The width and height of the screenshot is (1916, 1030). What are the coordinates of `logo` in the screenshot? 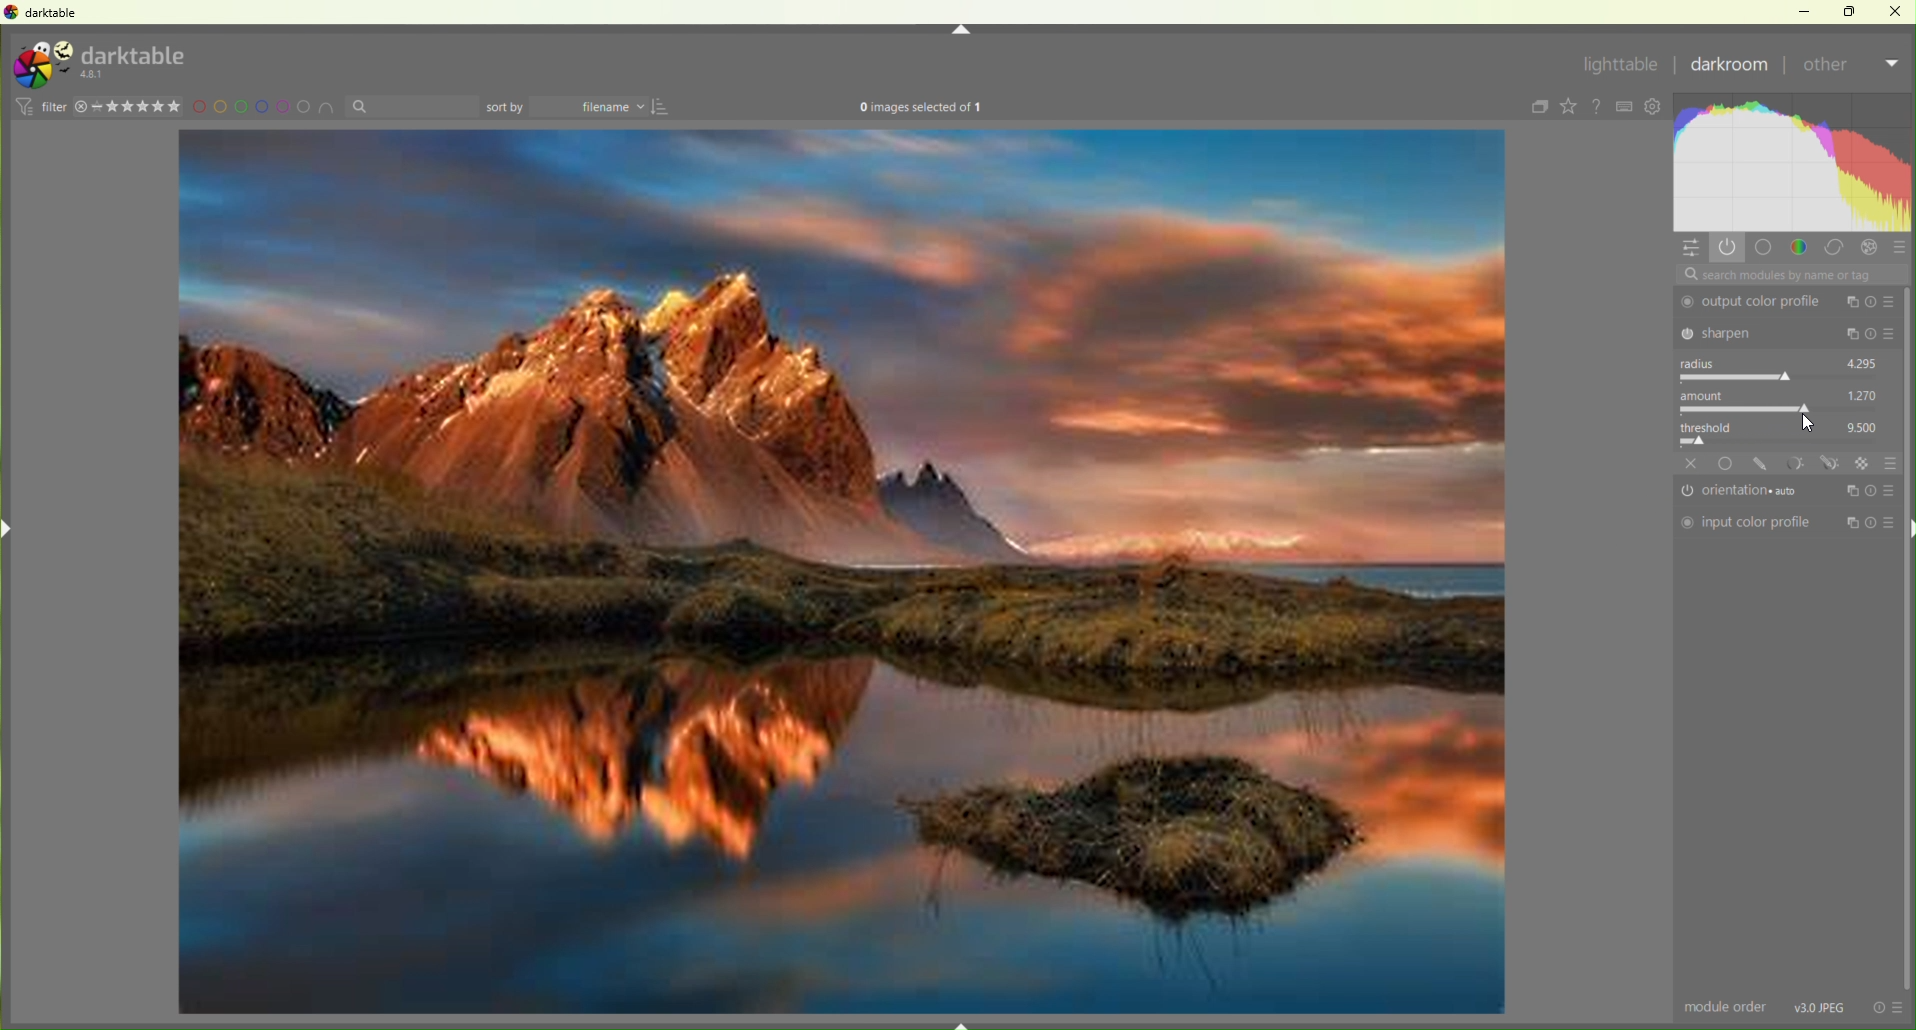 It's located at (41, 65).